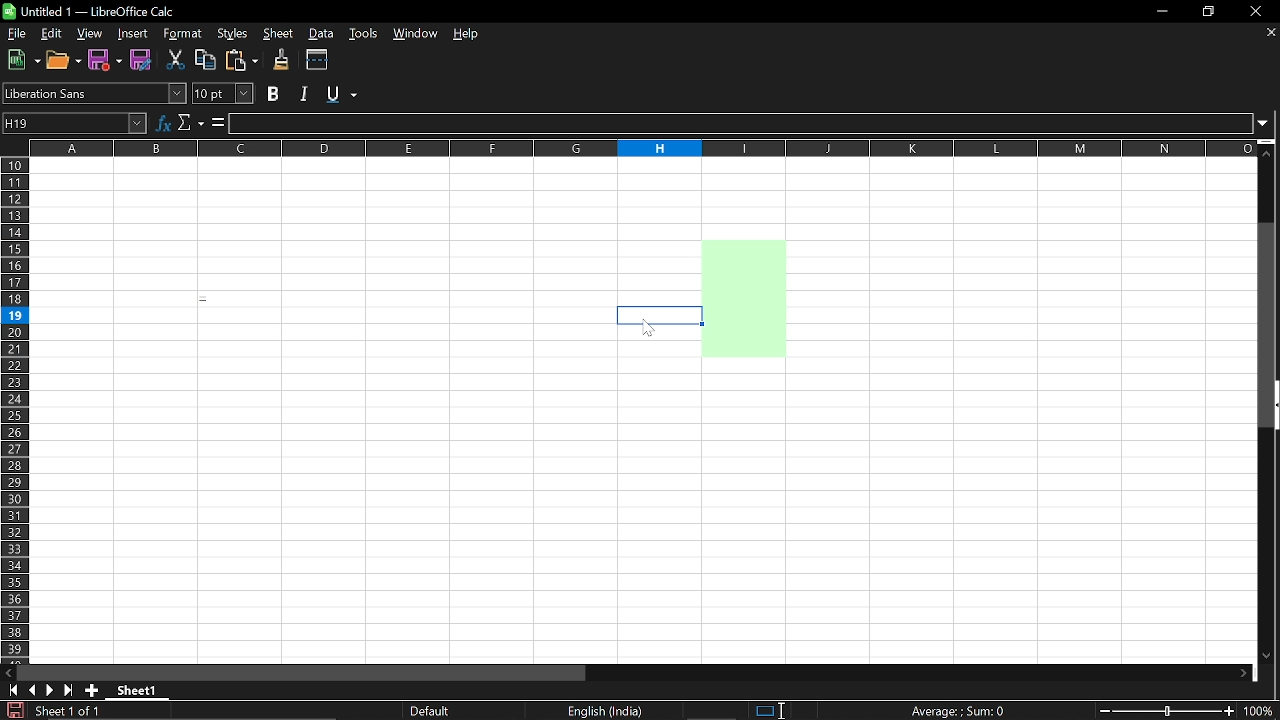 This screenshot has height=720, width=1280. Describe the element at coordinates (1210, 11) in the screenshot. I see `Restore down` at that location.